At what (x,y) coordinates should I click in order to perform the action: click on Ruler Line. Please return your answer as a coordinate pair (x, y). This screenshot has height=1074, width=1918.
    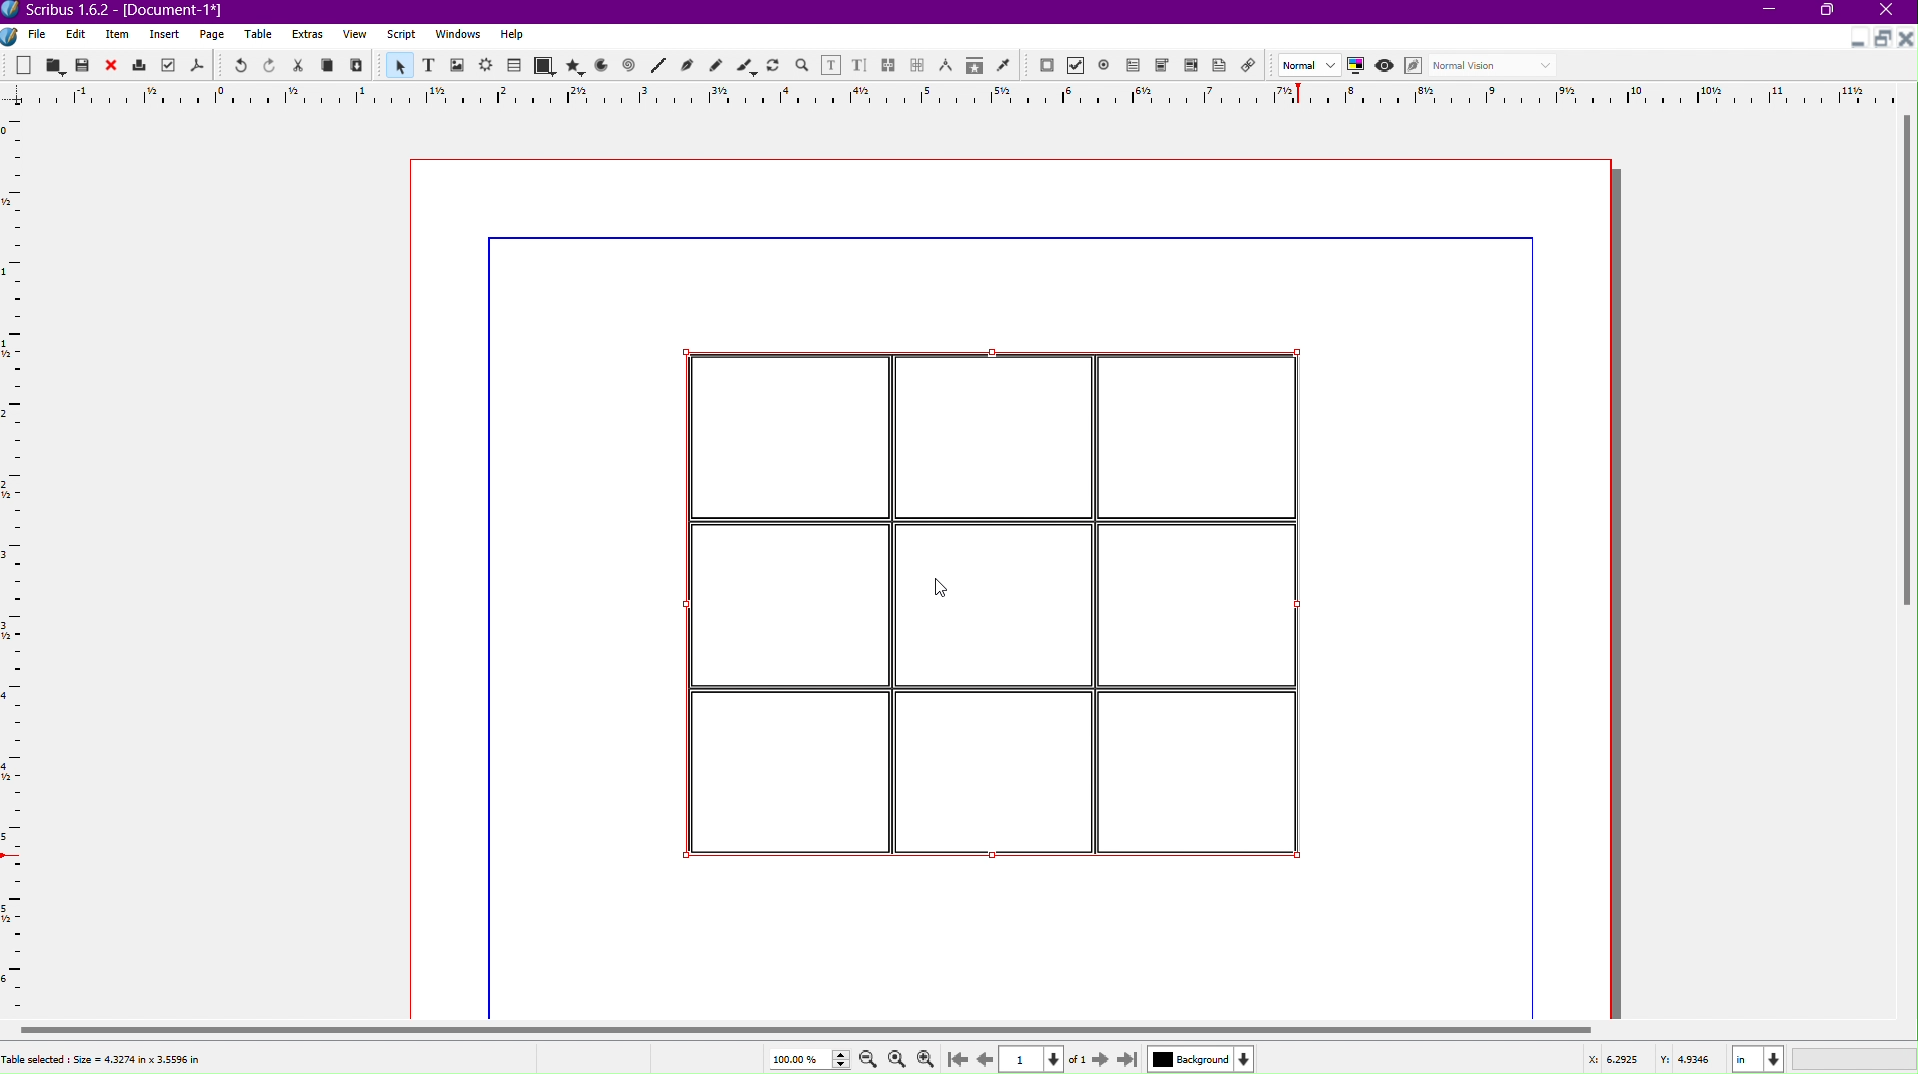
    Looking at the image, I should click on (22, 564).